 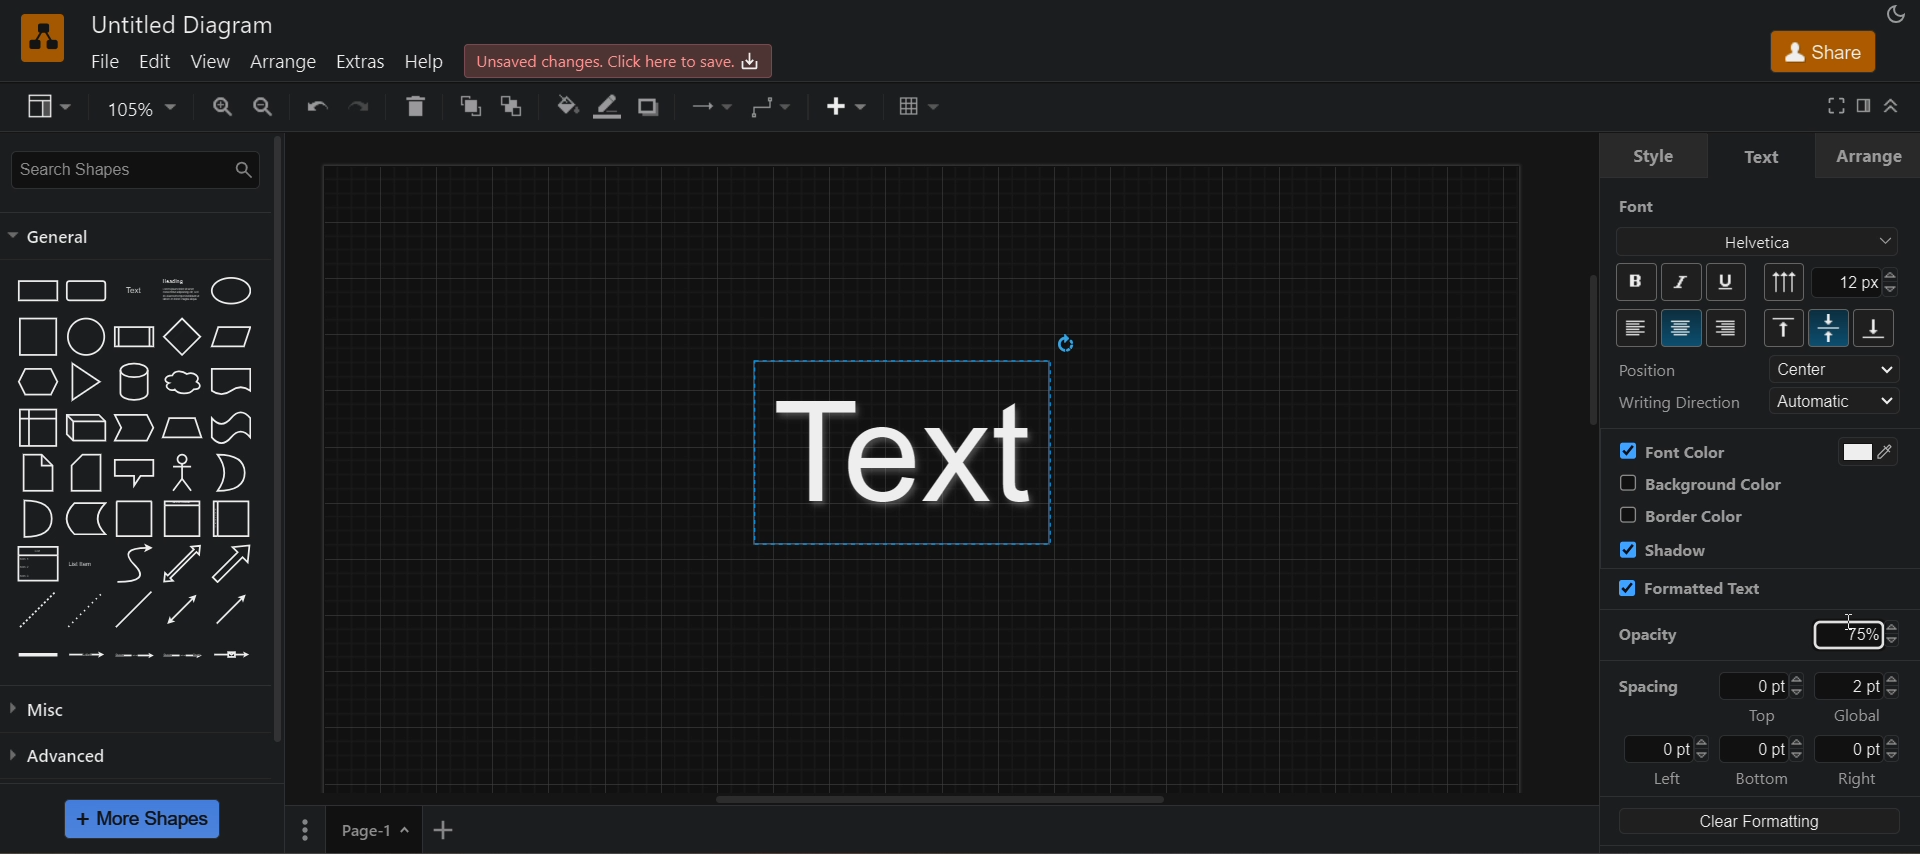 I want to click on use black and white, so click(x=1860, y=451).